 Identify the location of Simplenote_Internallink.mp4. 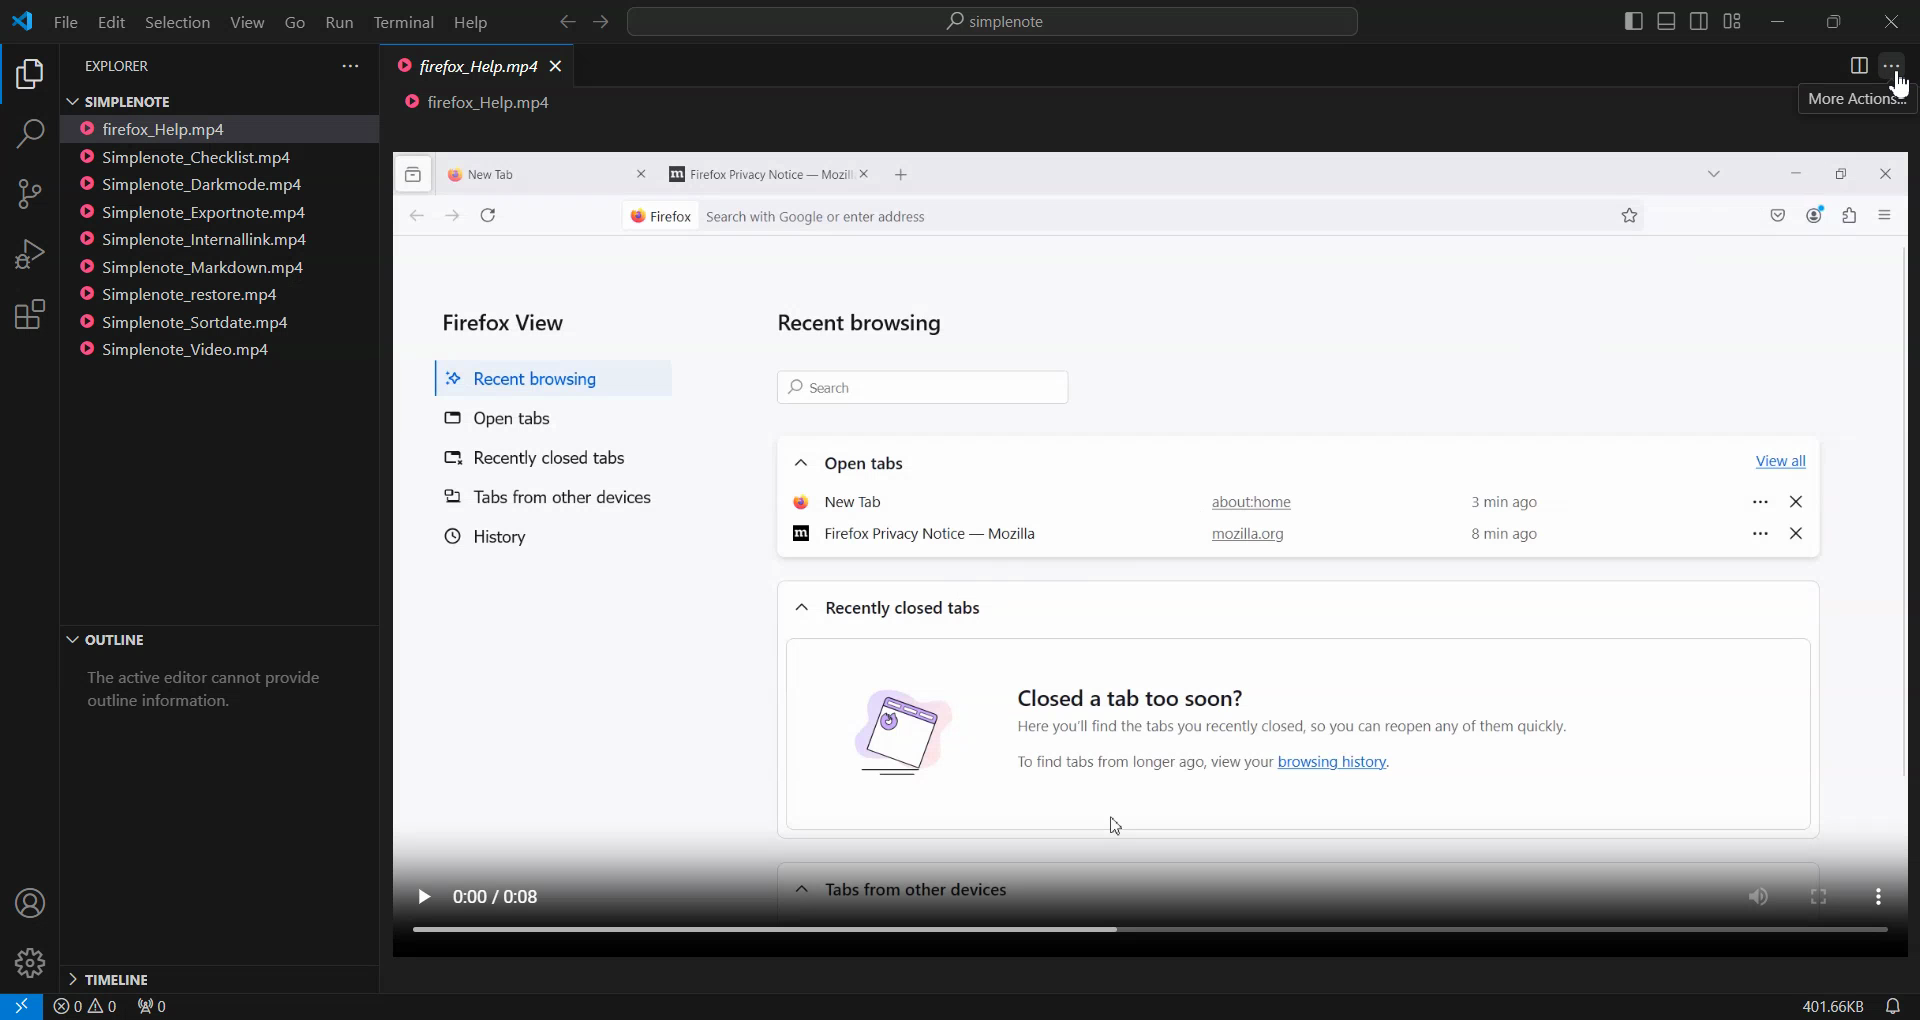
(196, 240).